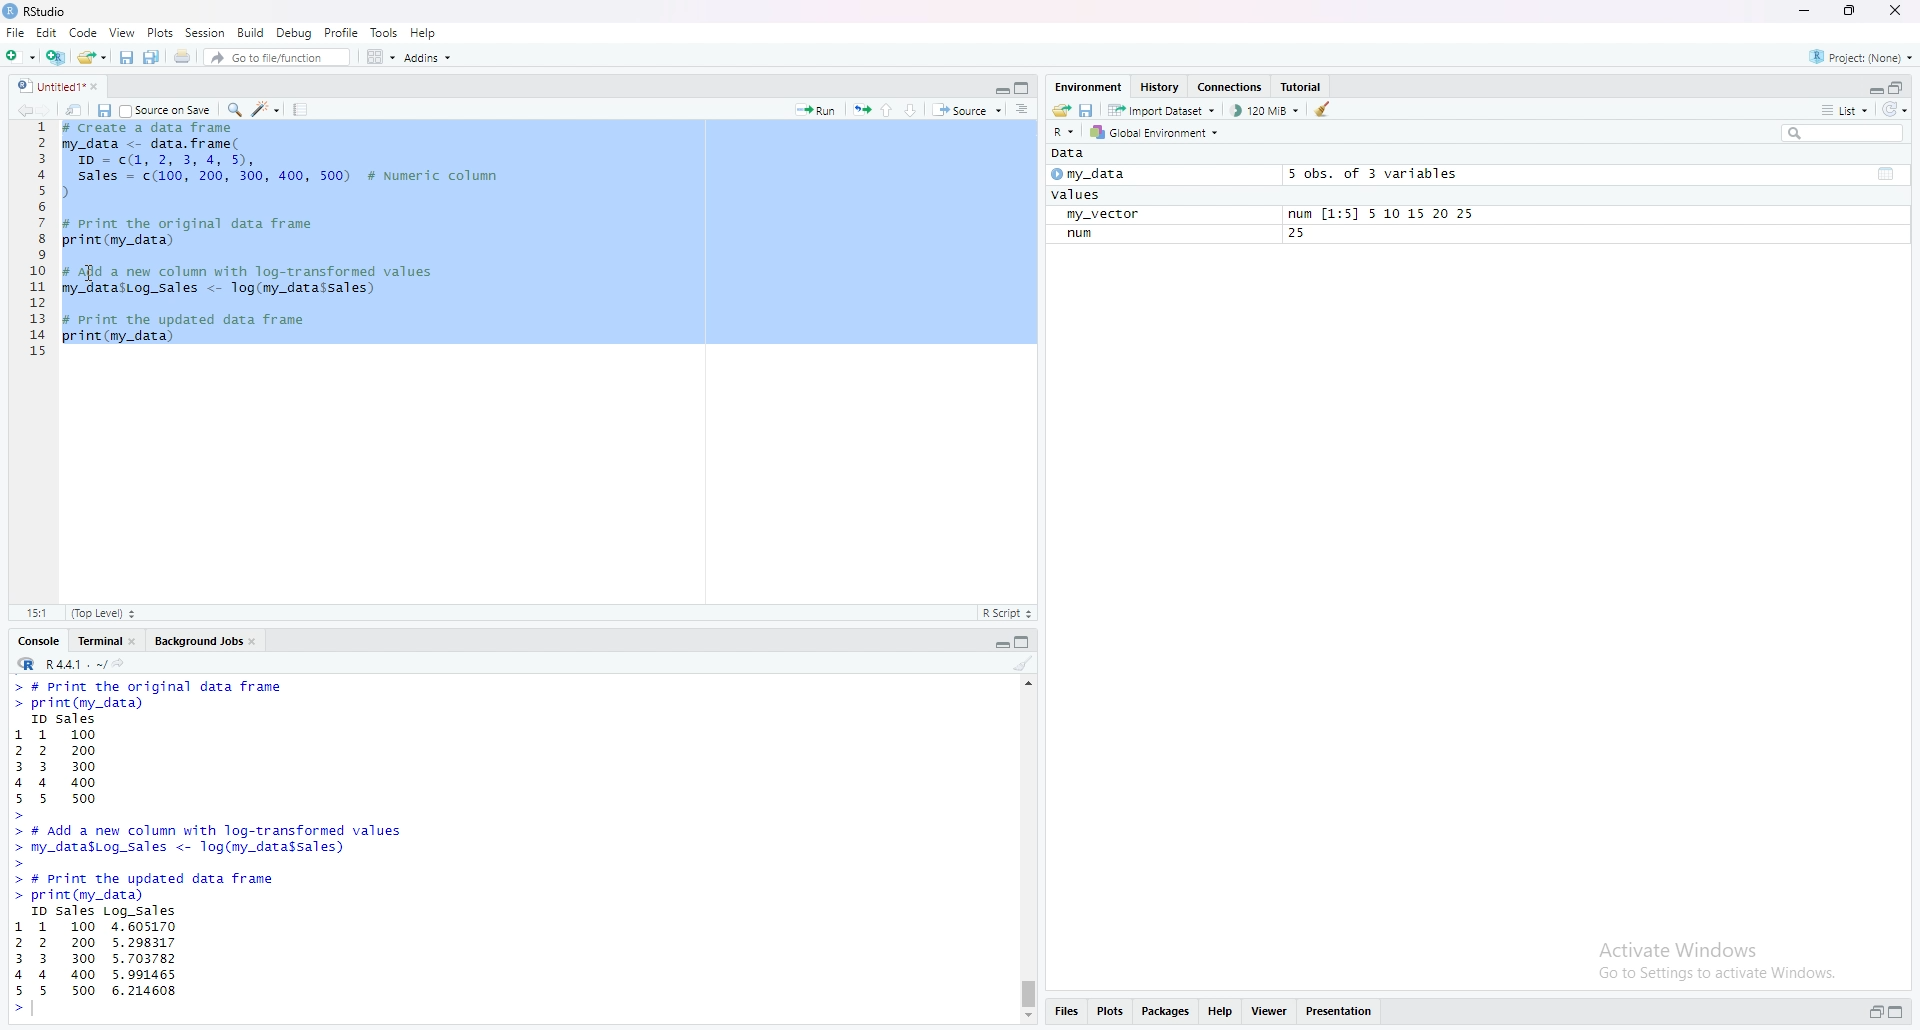  Describe the element at coordinates (1808, 13) in the screenshot. I see `minimize` at that location.